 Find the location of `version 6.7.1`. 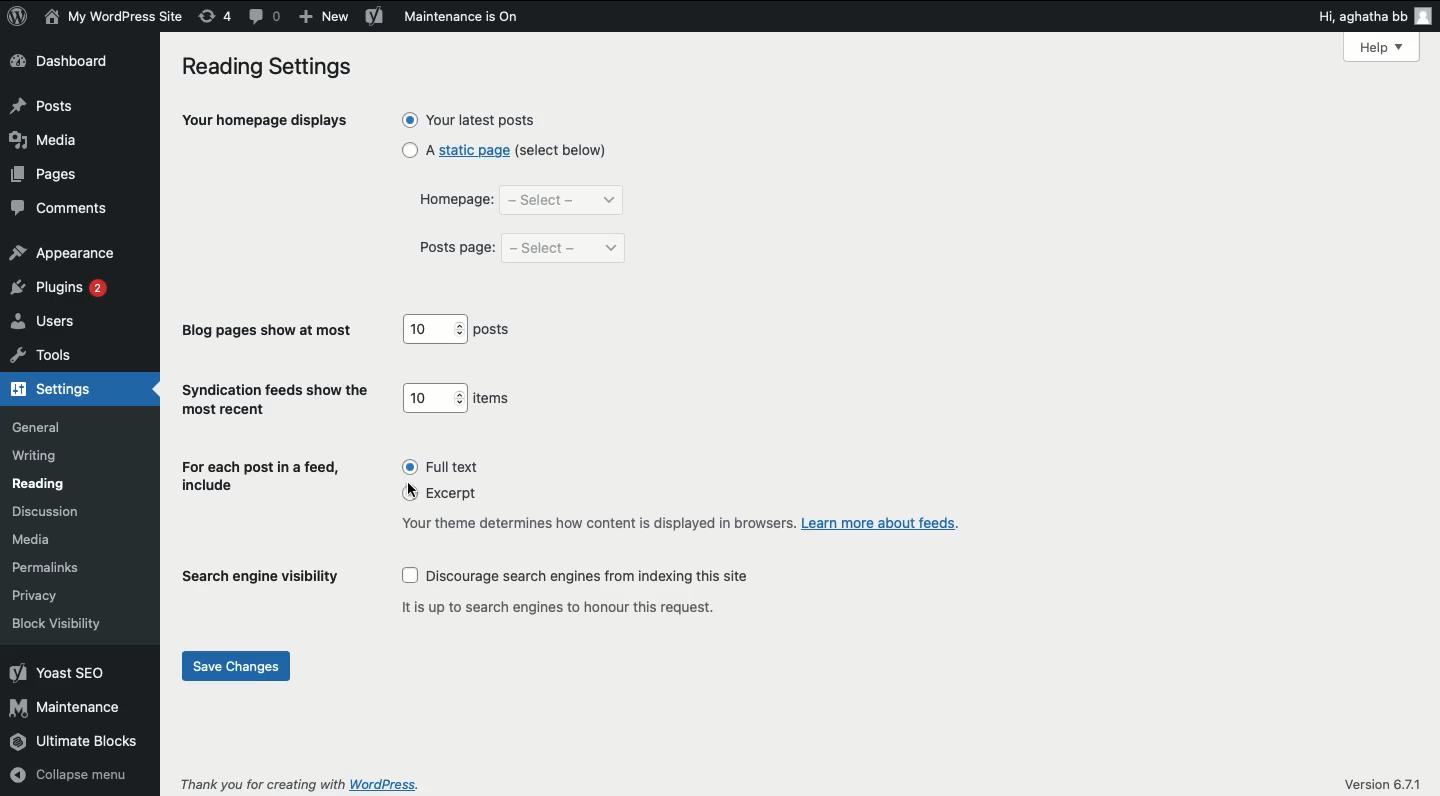

version 6.7.1 is located at coordinates (1384, 782).